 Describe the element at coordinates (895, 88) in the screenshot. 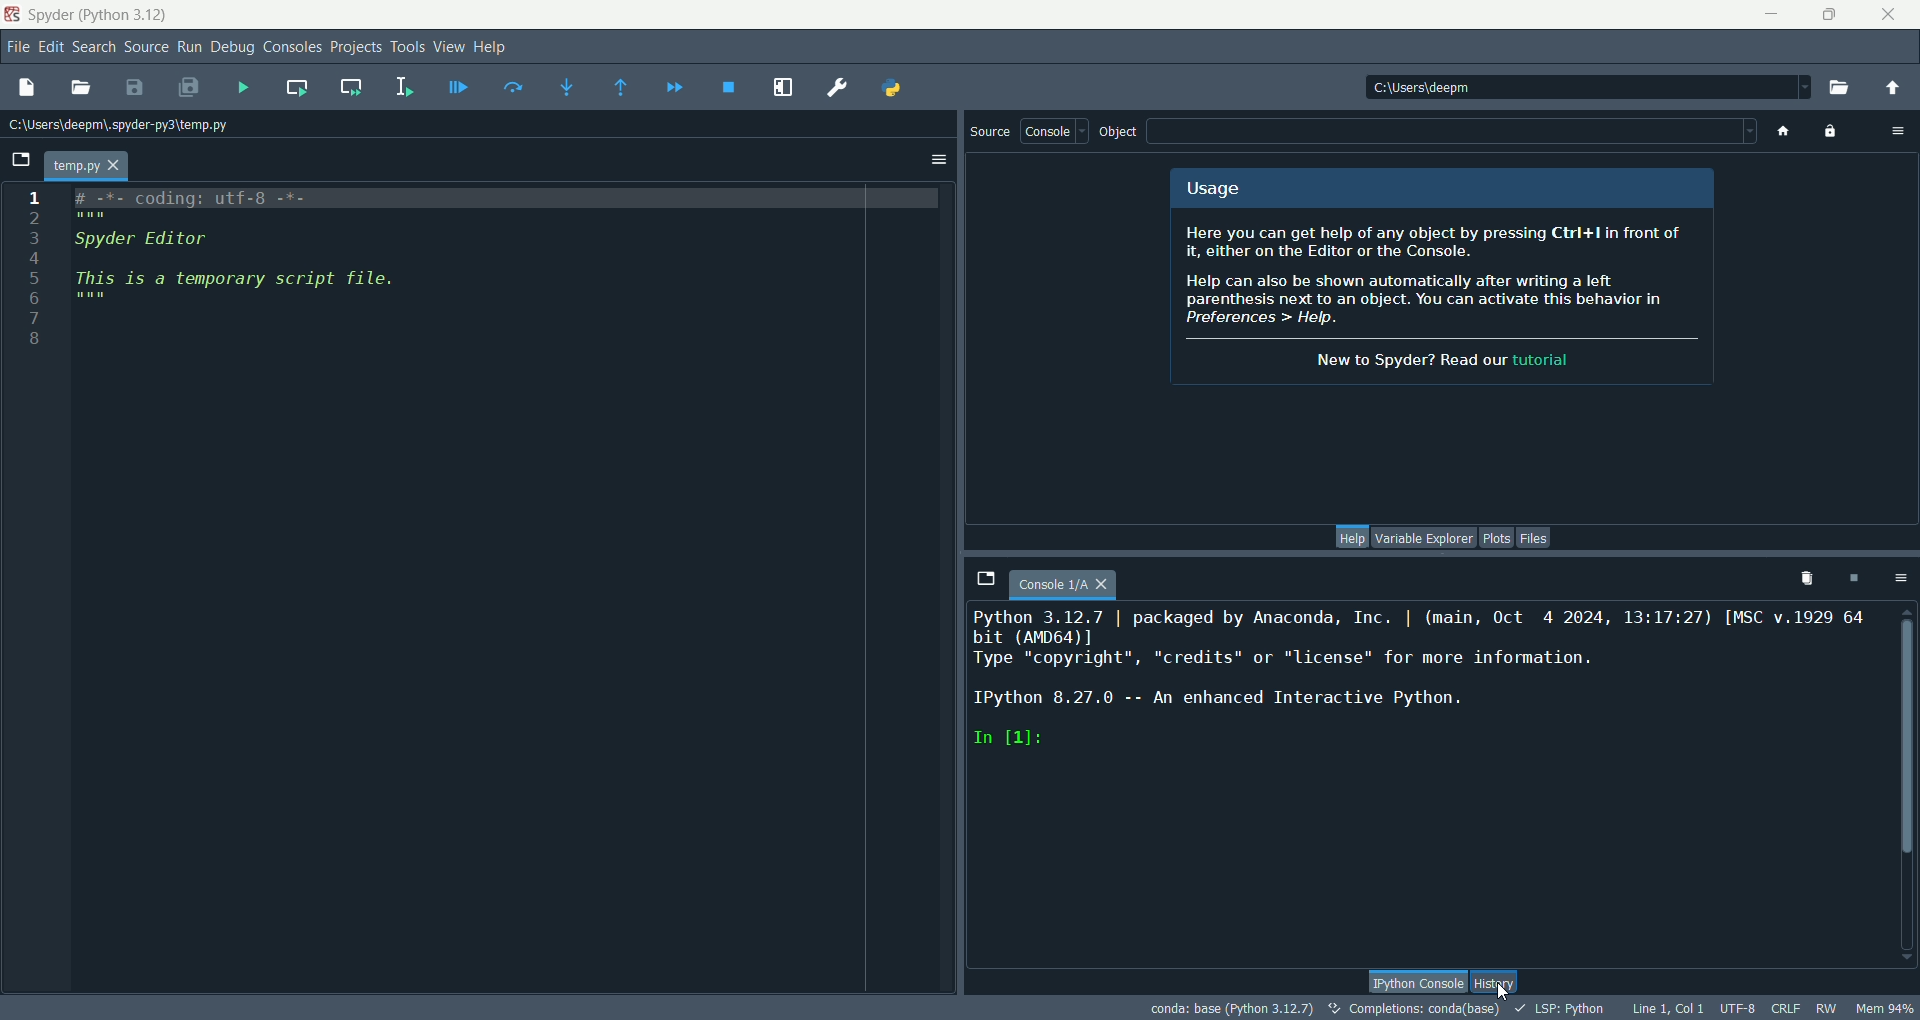

I see `PYHTONPATH manager` at that location.